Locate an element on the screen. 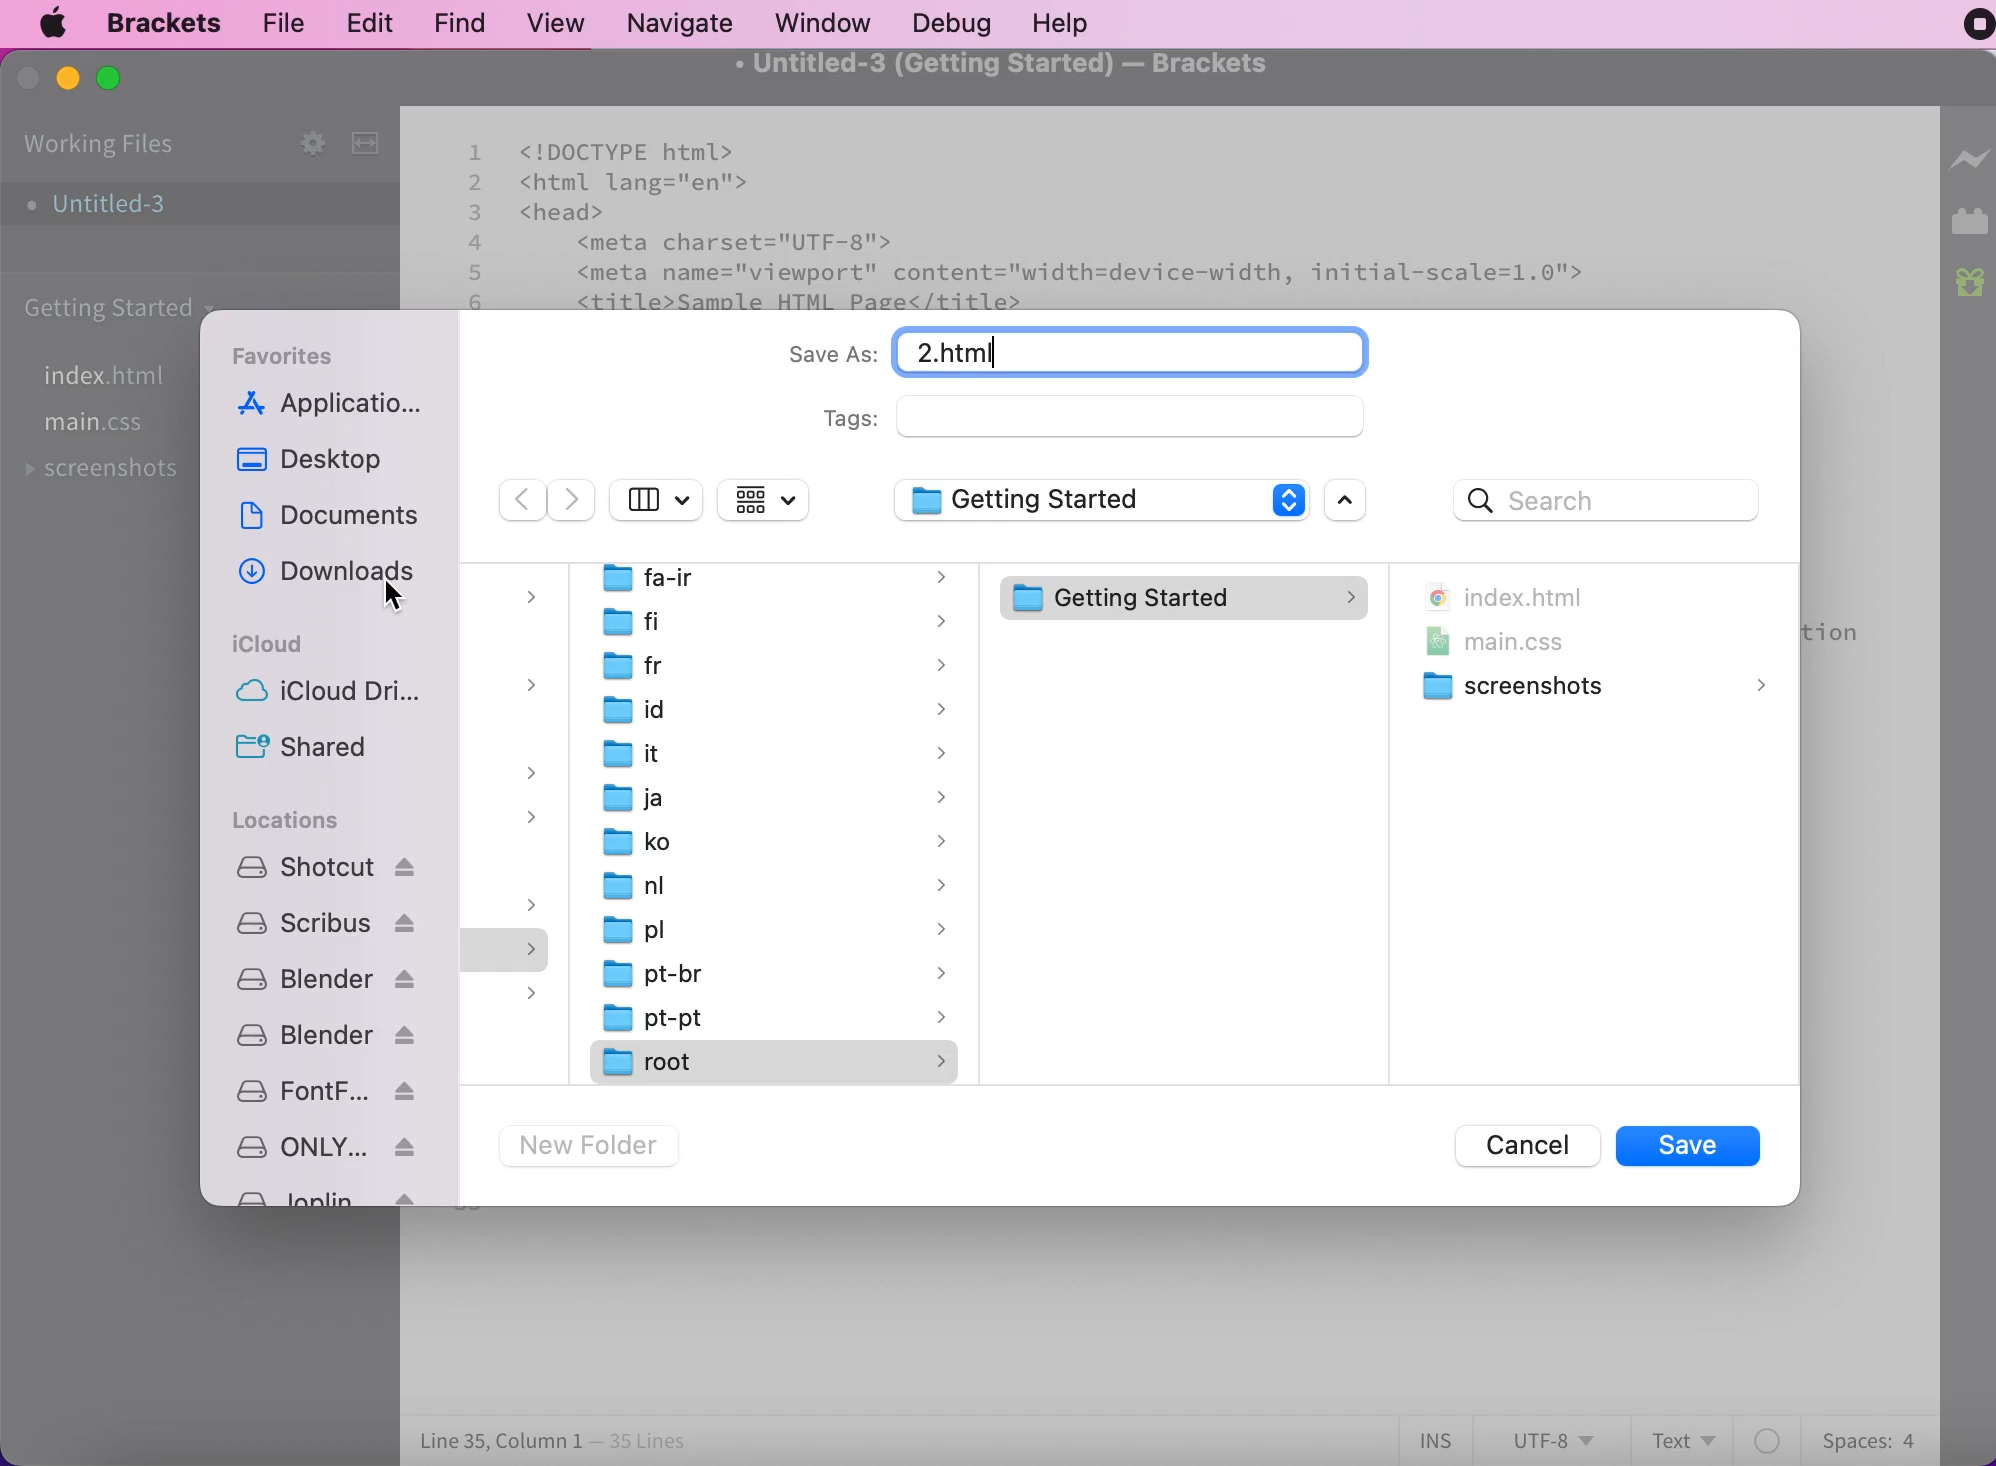 This screenshot has height=1466, width=1996. file main.css is located at coordinates (102, 424).